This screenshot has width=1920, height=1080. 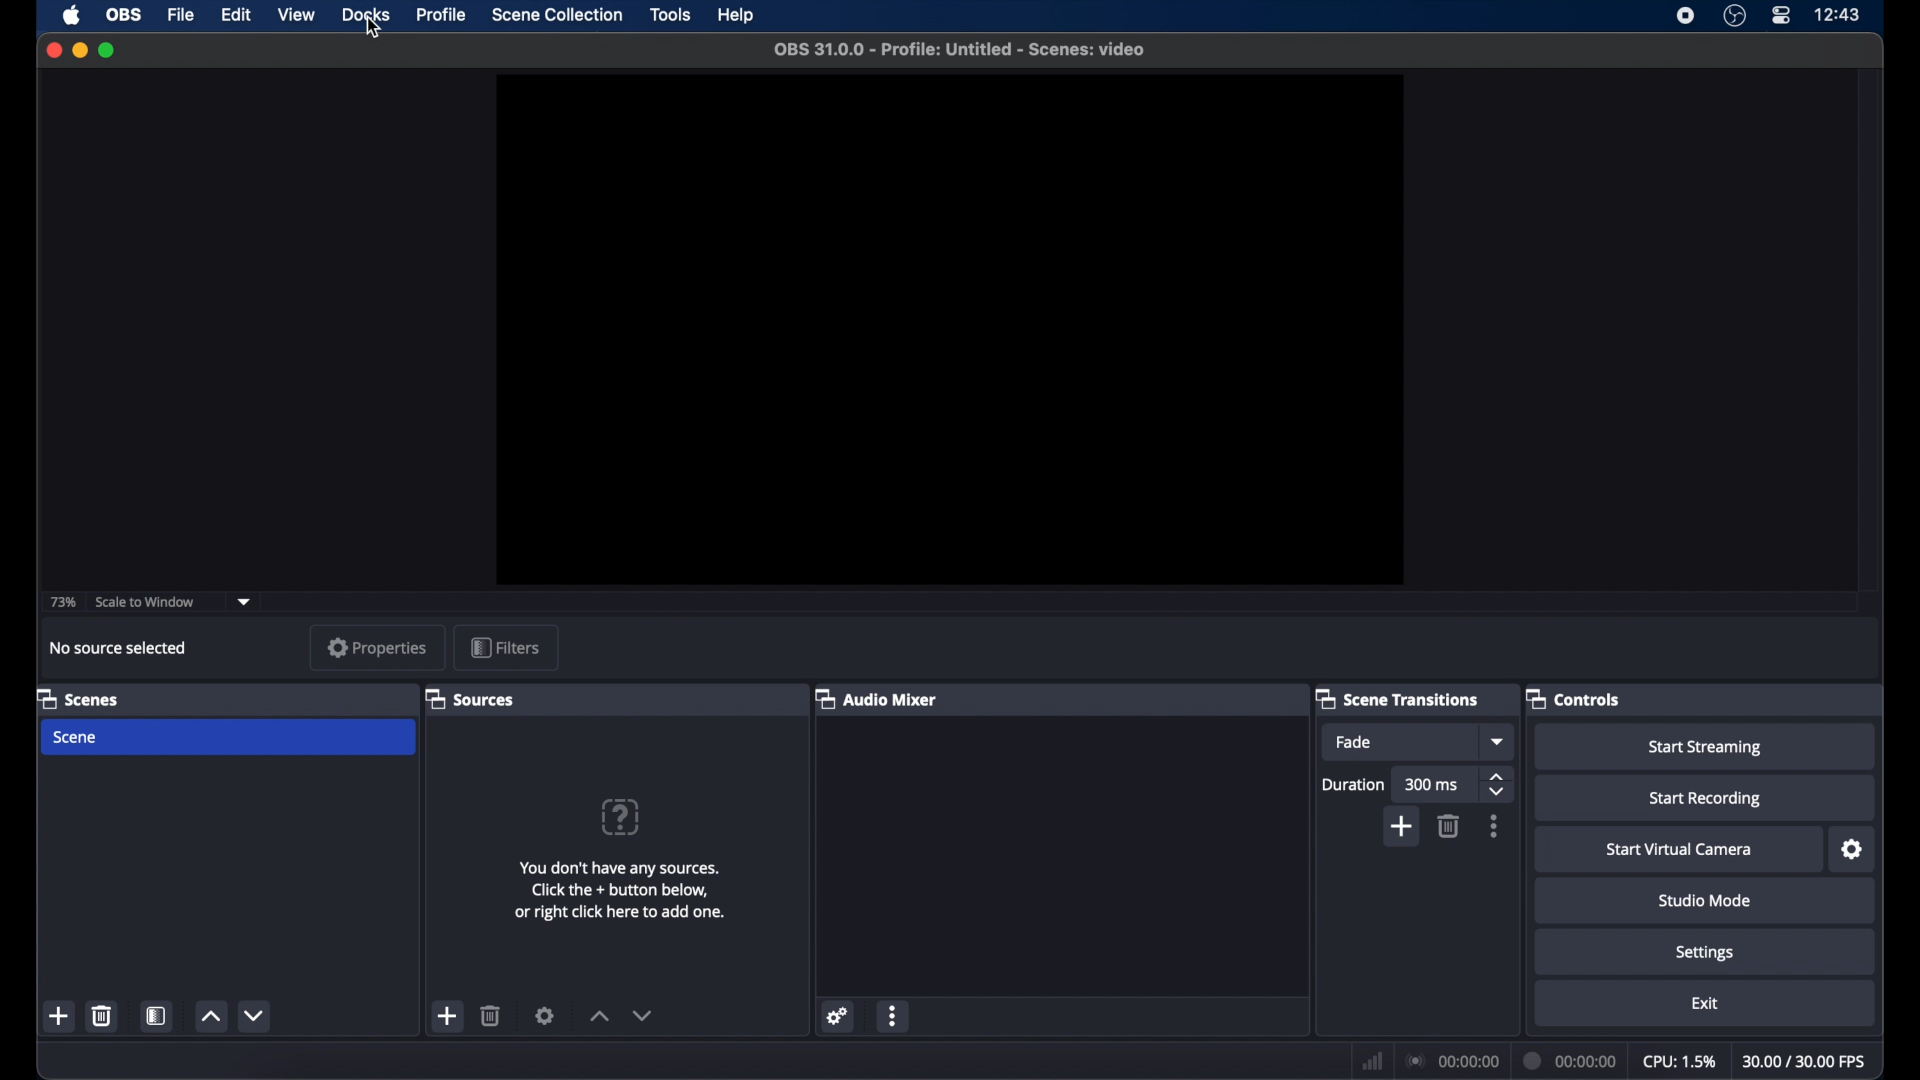 I want to click on start recording, so click(x=1703, y=799).